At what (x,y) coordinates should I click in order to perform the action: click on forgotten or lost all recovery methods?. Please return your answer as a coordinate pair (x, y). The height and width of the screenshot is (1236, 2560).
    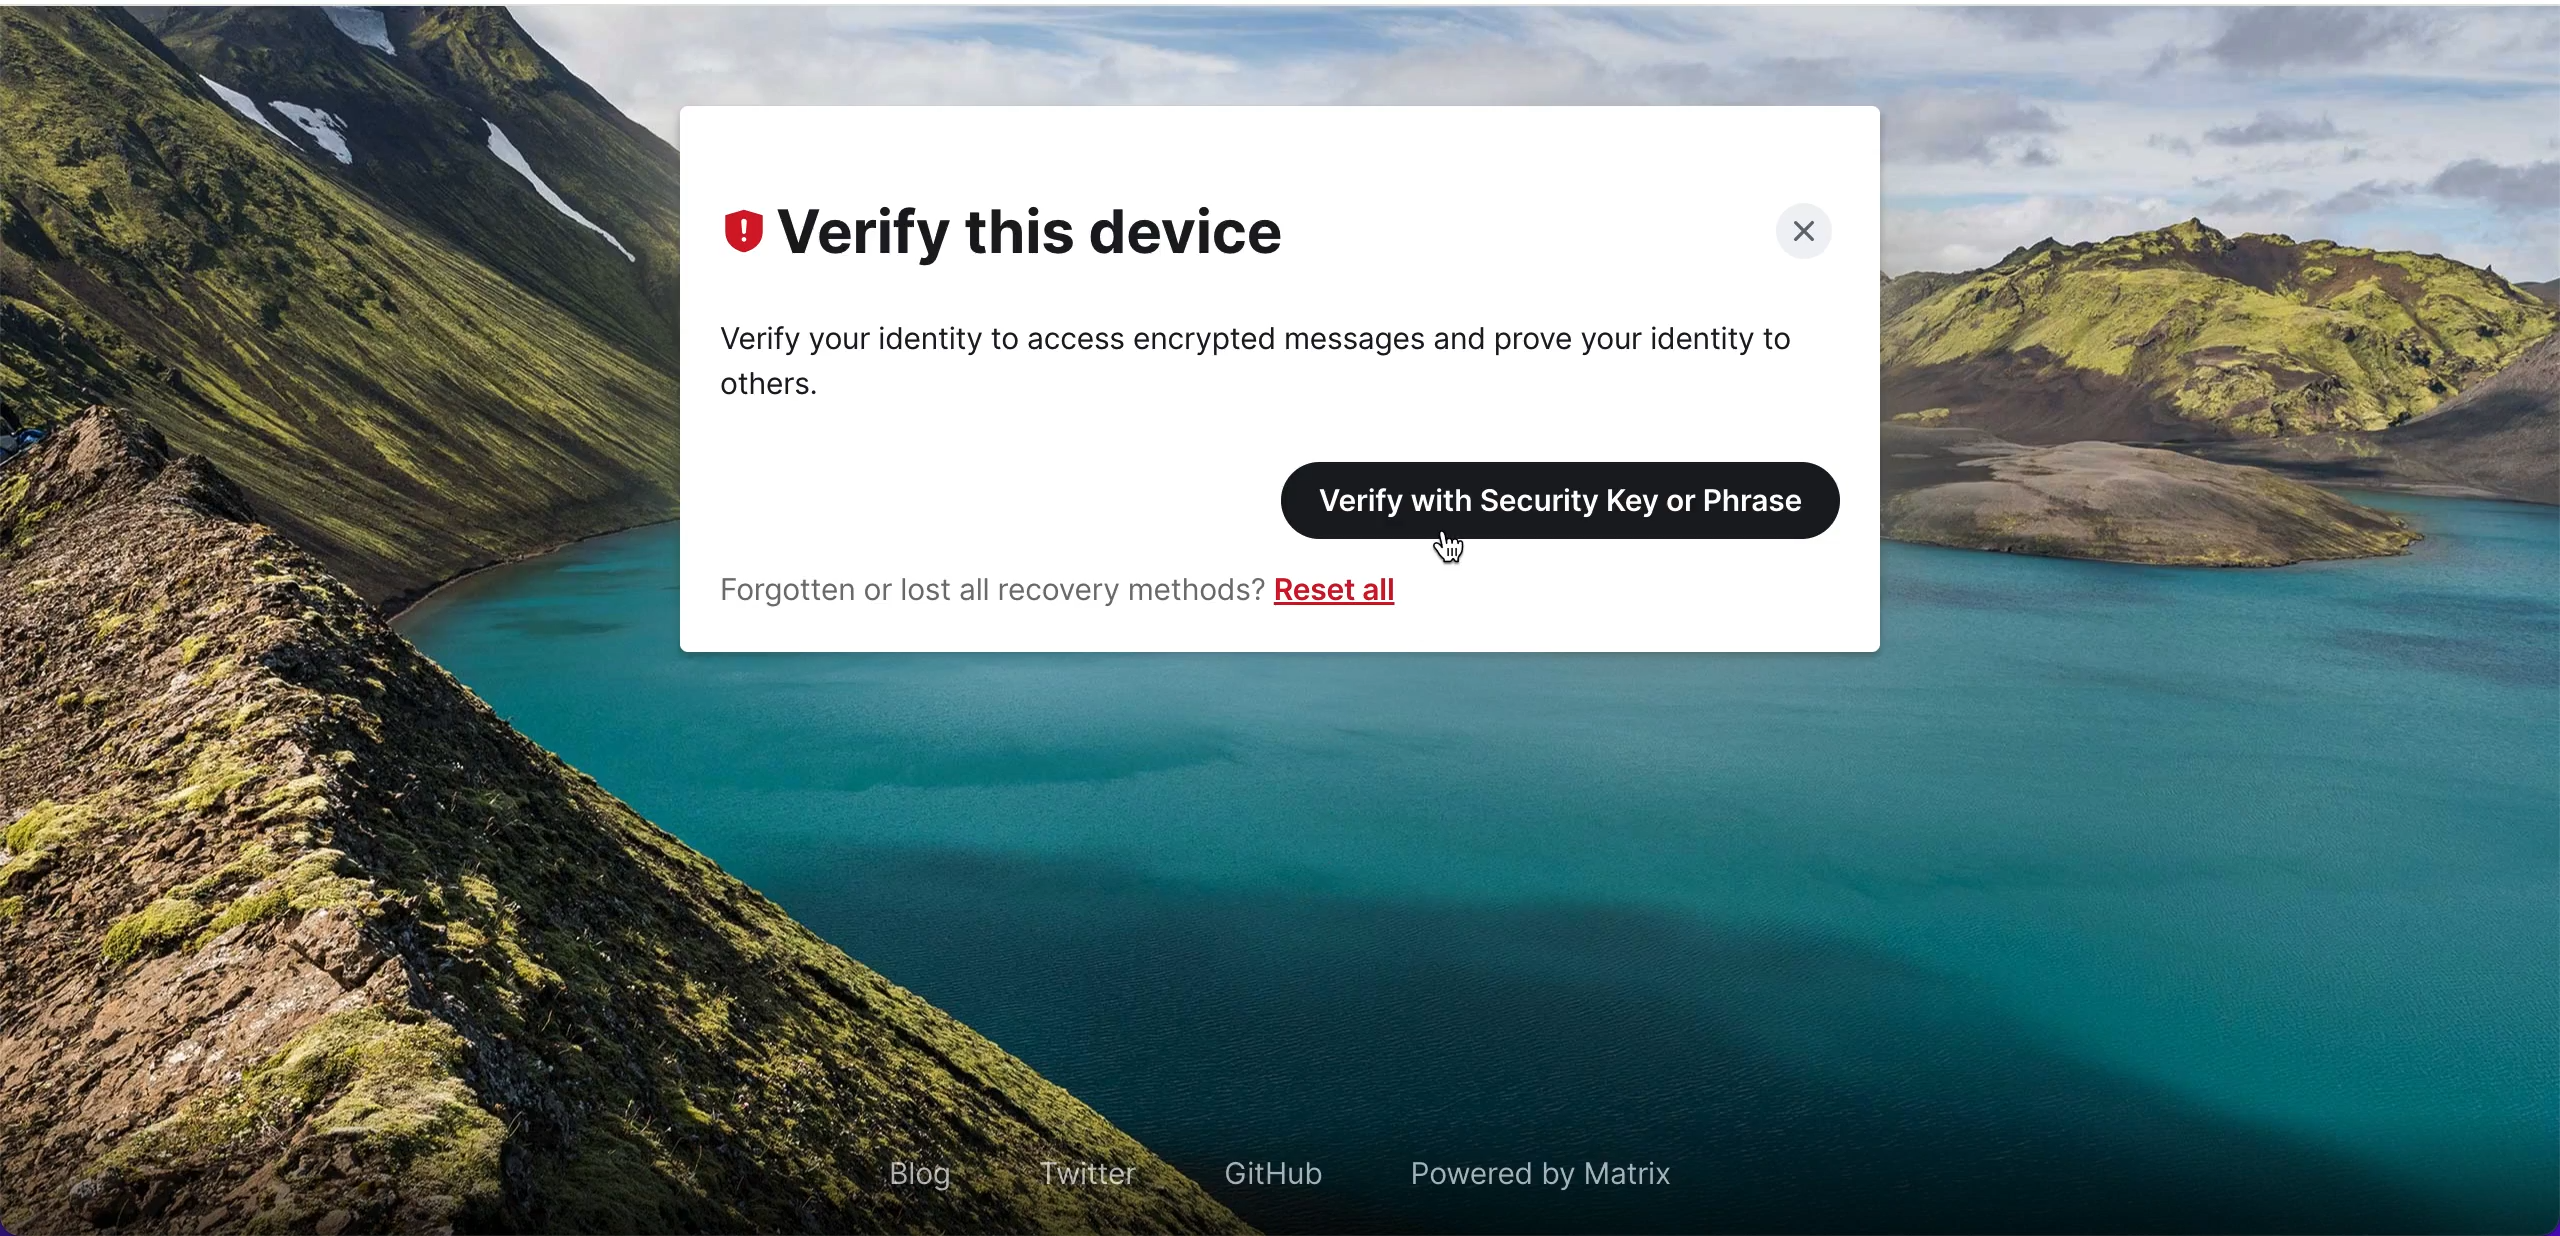
    Looking at the image, I should click on (979, 593).